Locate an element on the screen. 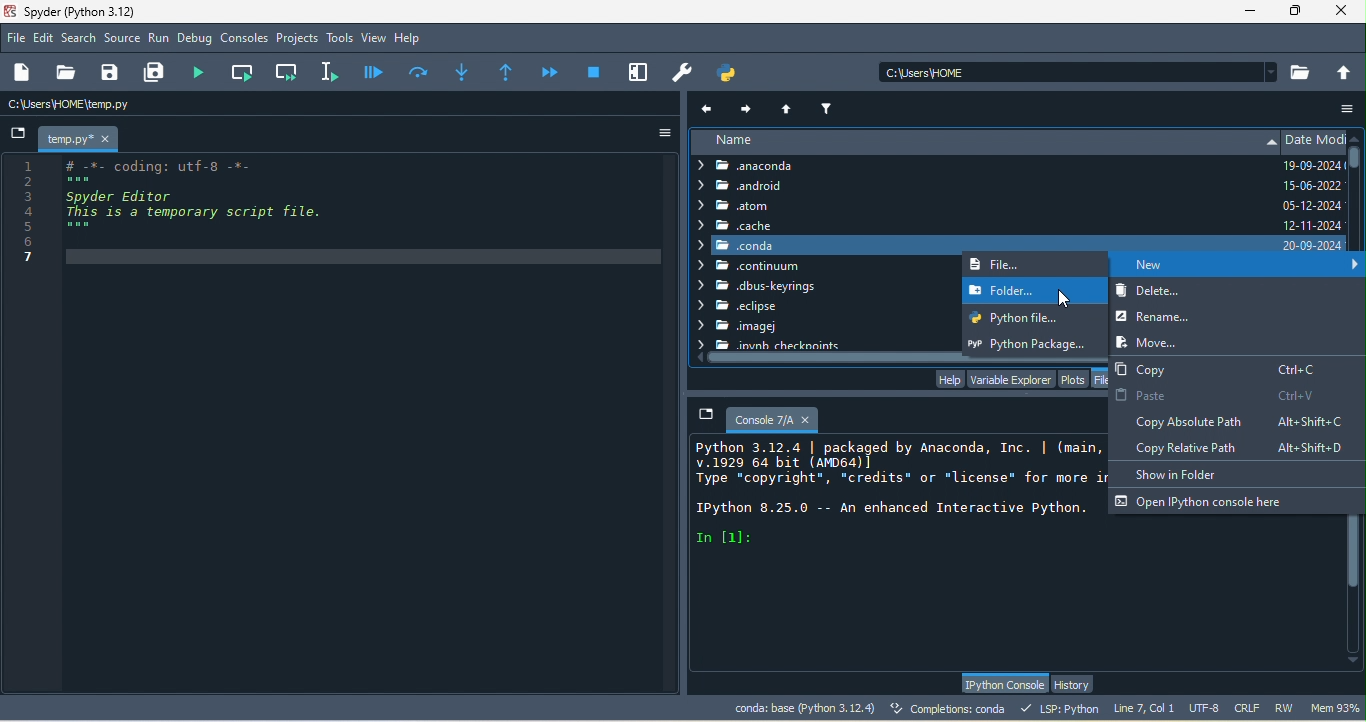 The height and width of the screenshot is (722, 1366). minimize is located at coordinates (1249, 14).